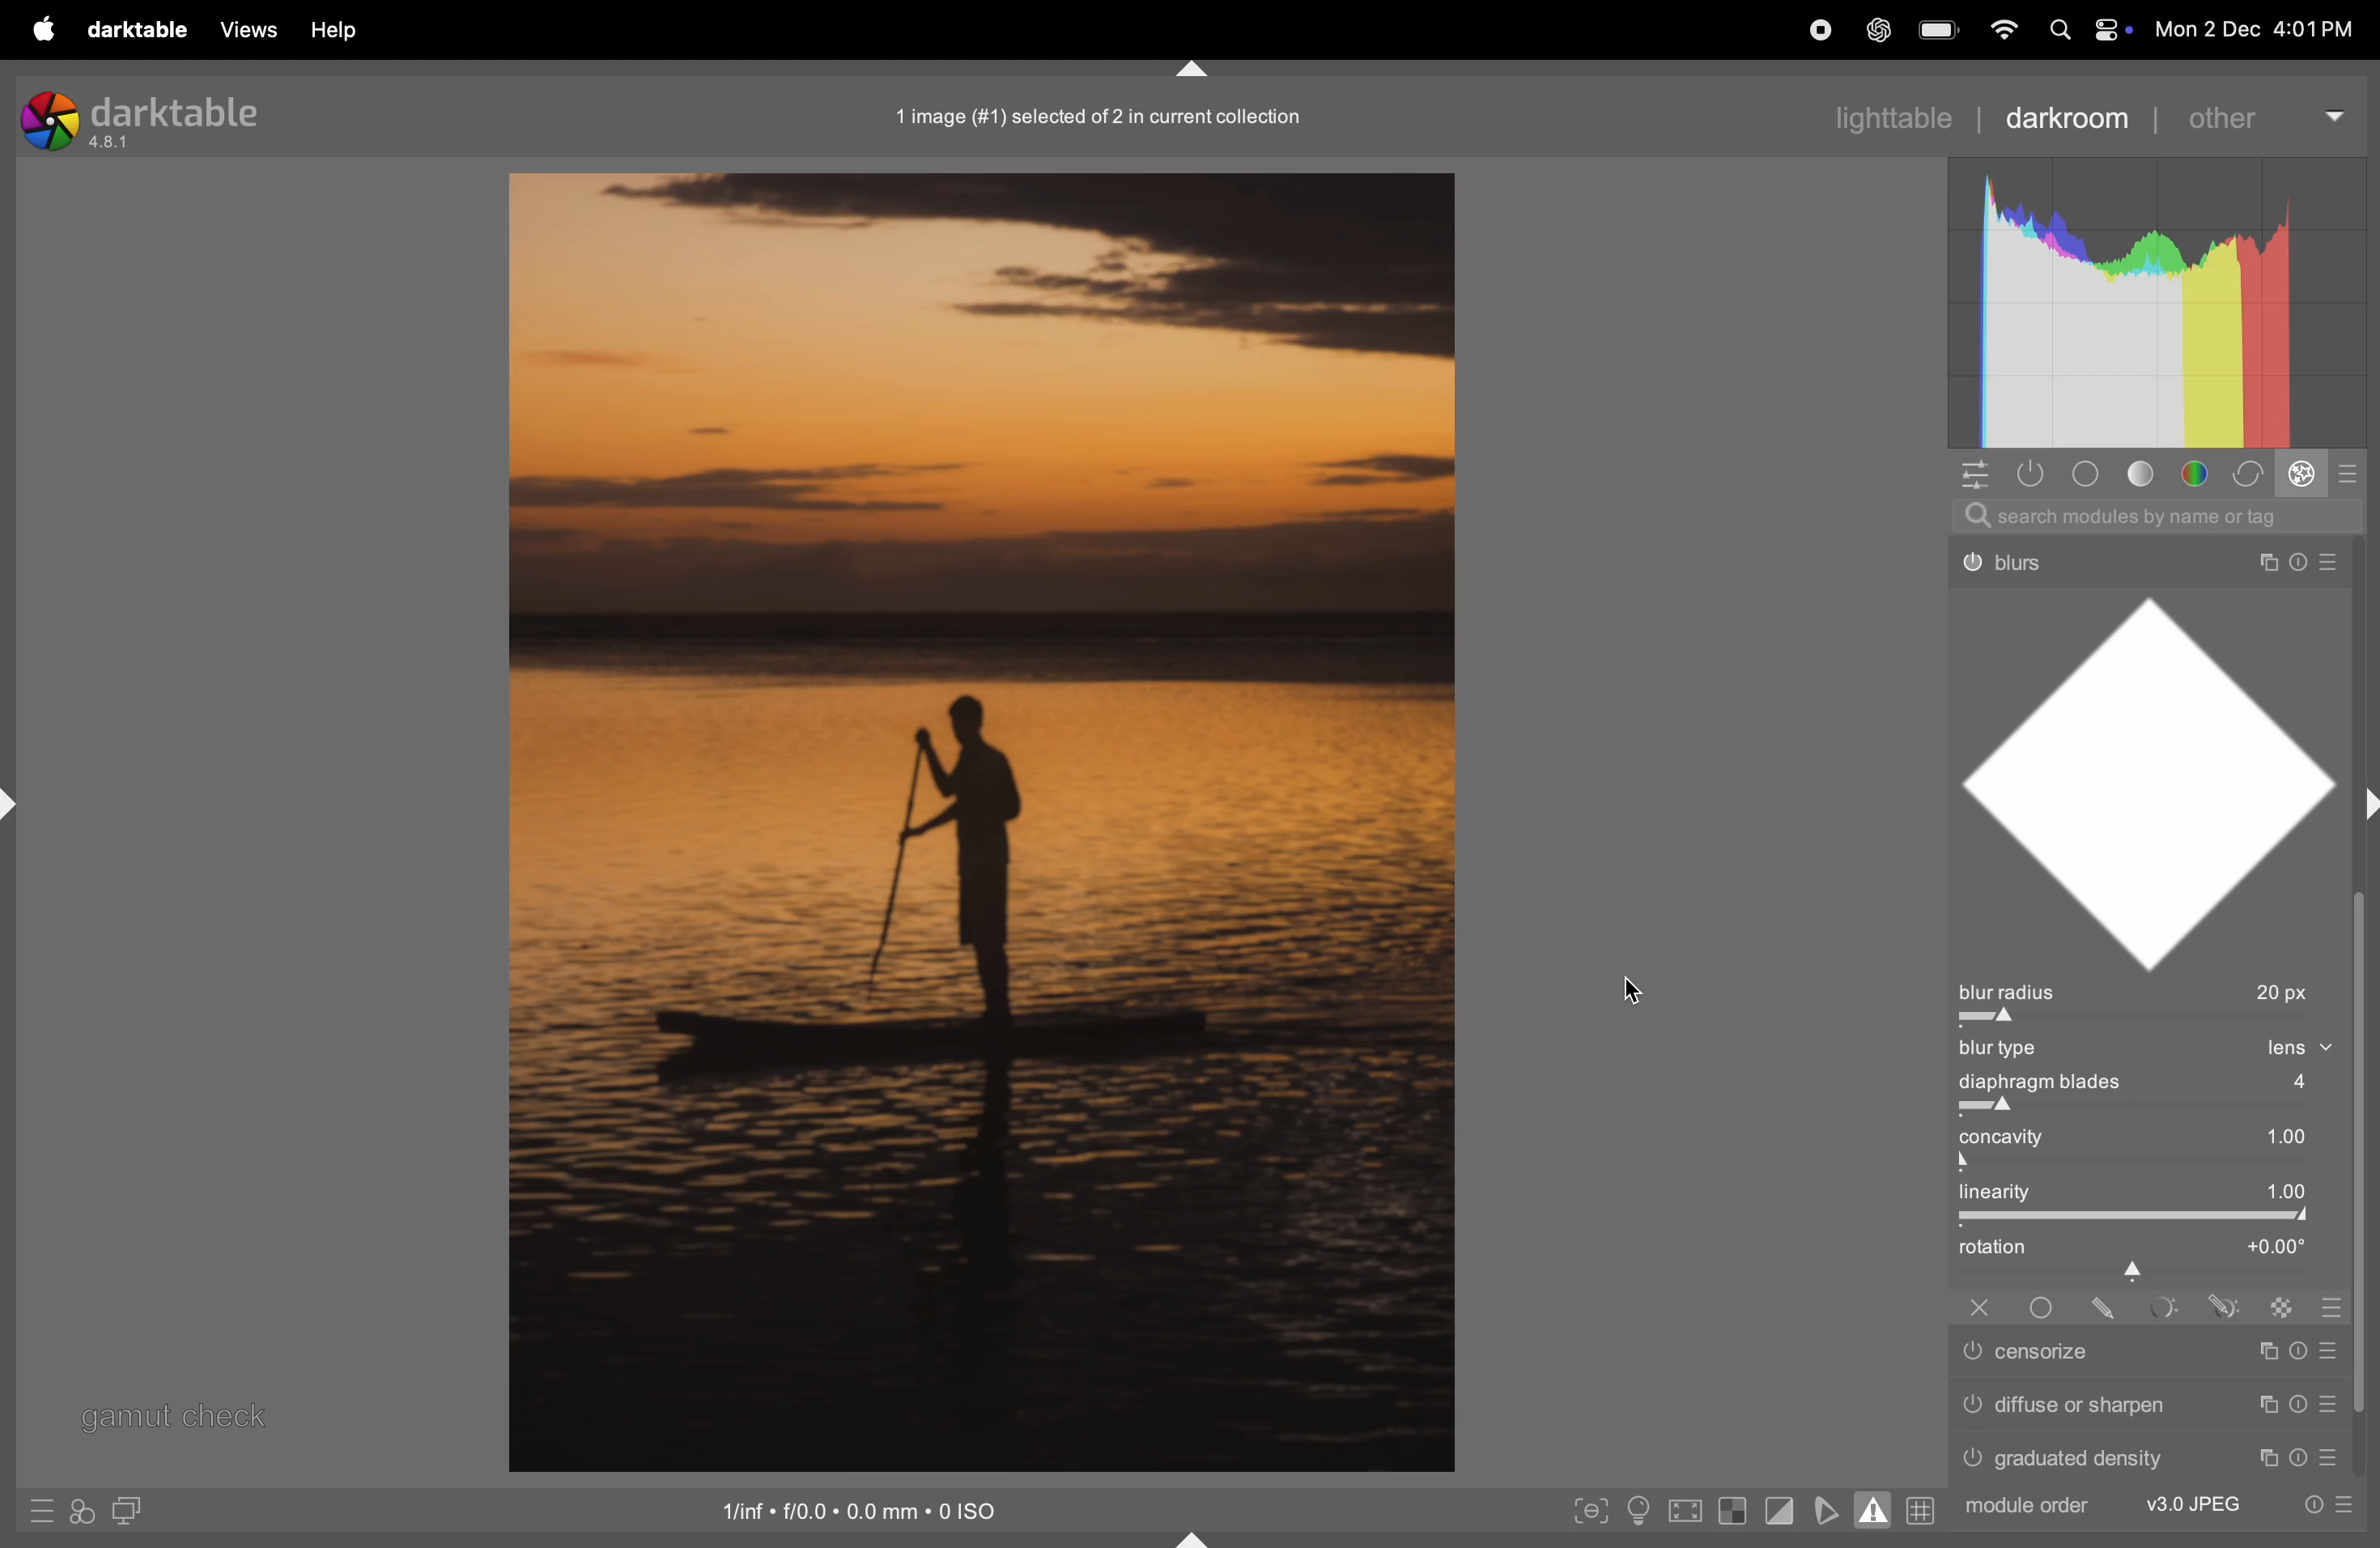 Image resolution: width=2380 pixels, height=1548 pixels. Describe the element at coordinates (139, 30) in the screenshot. I see `darktable` at that location.